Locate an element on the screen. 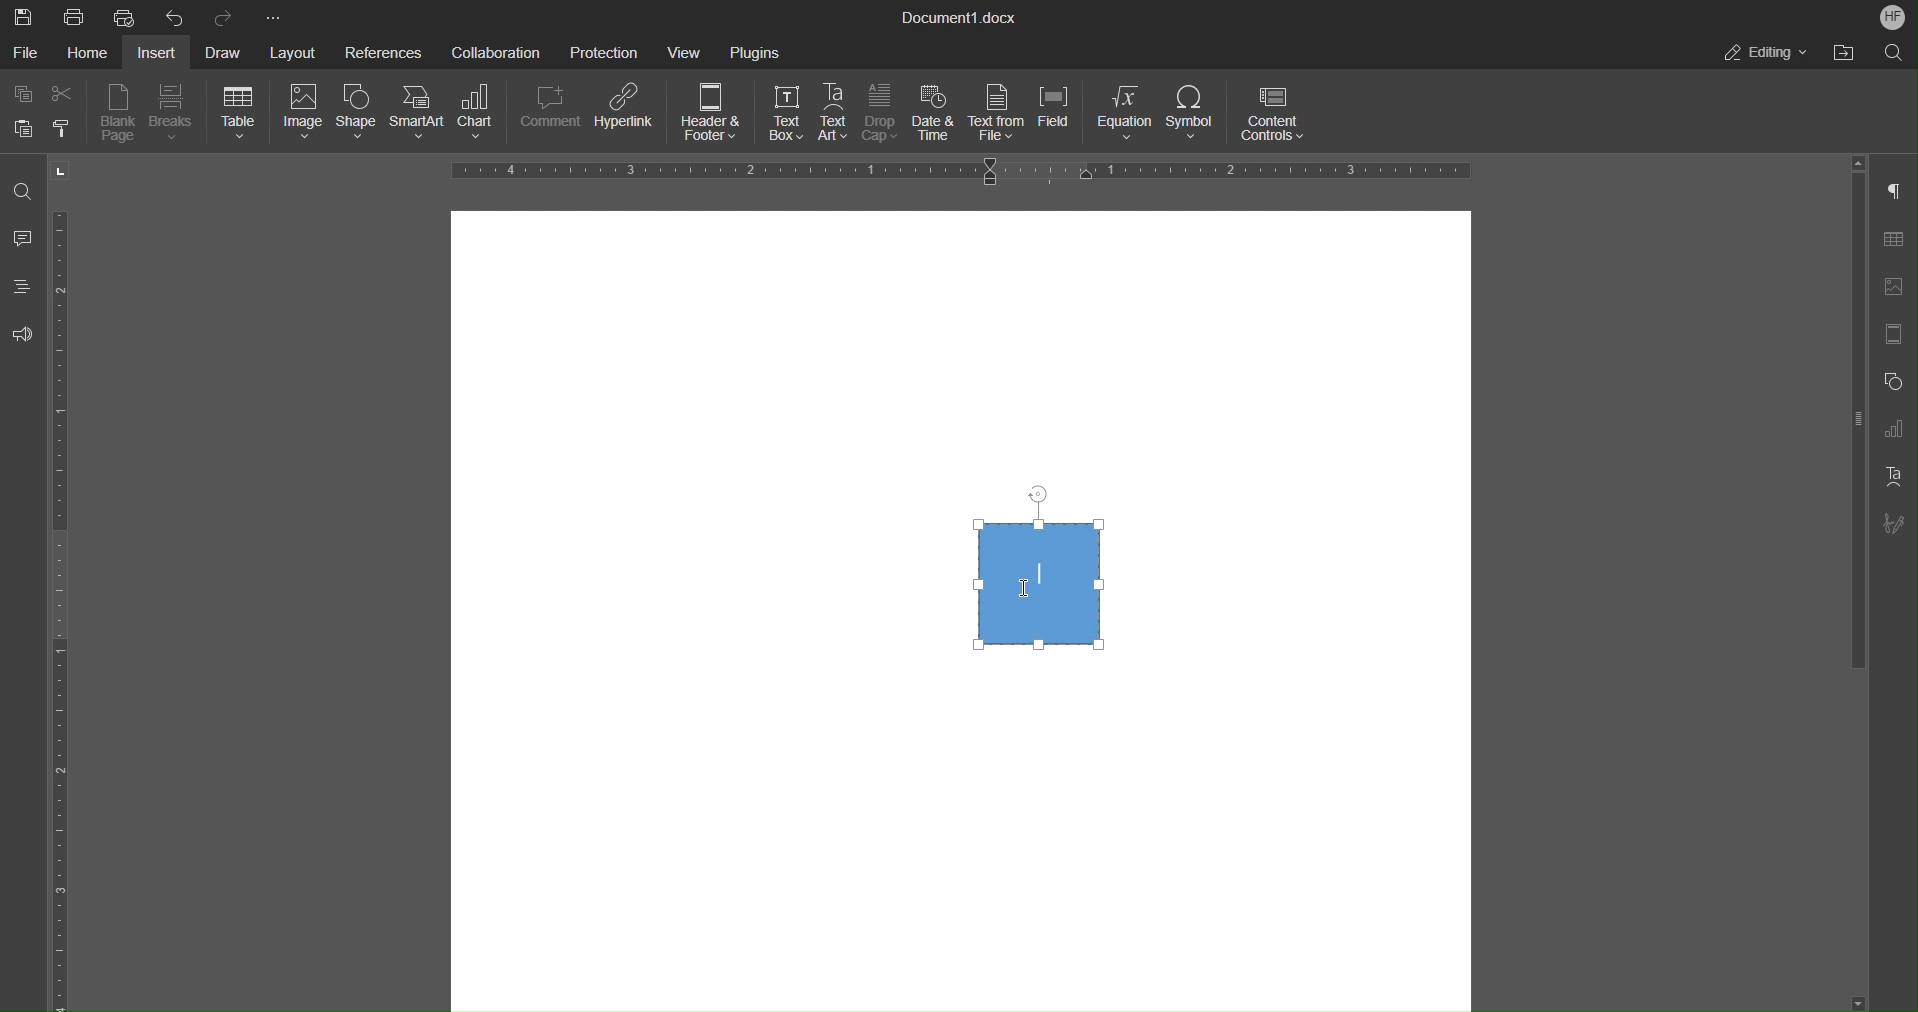 Image resolution: width=1918 pixels, height=1012 pixels. Scroll down is located at coordinates (1862, 995).